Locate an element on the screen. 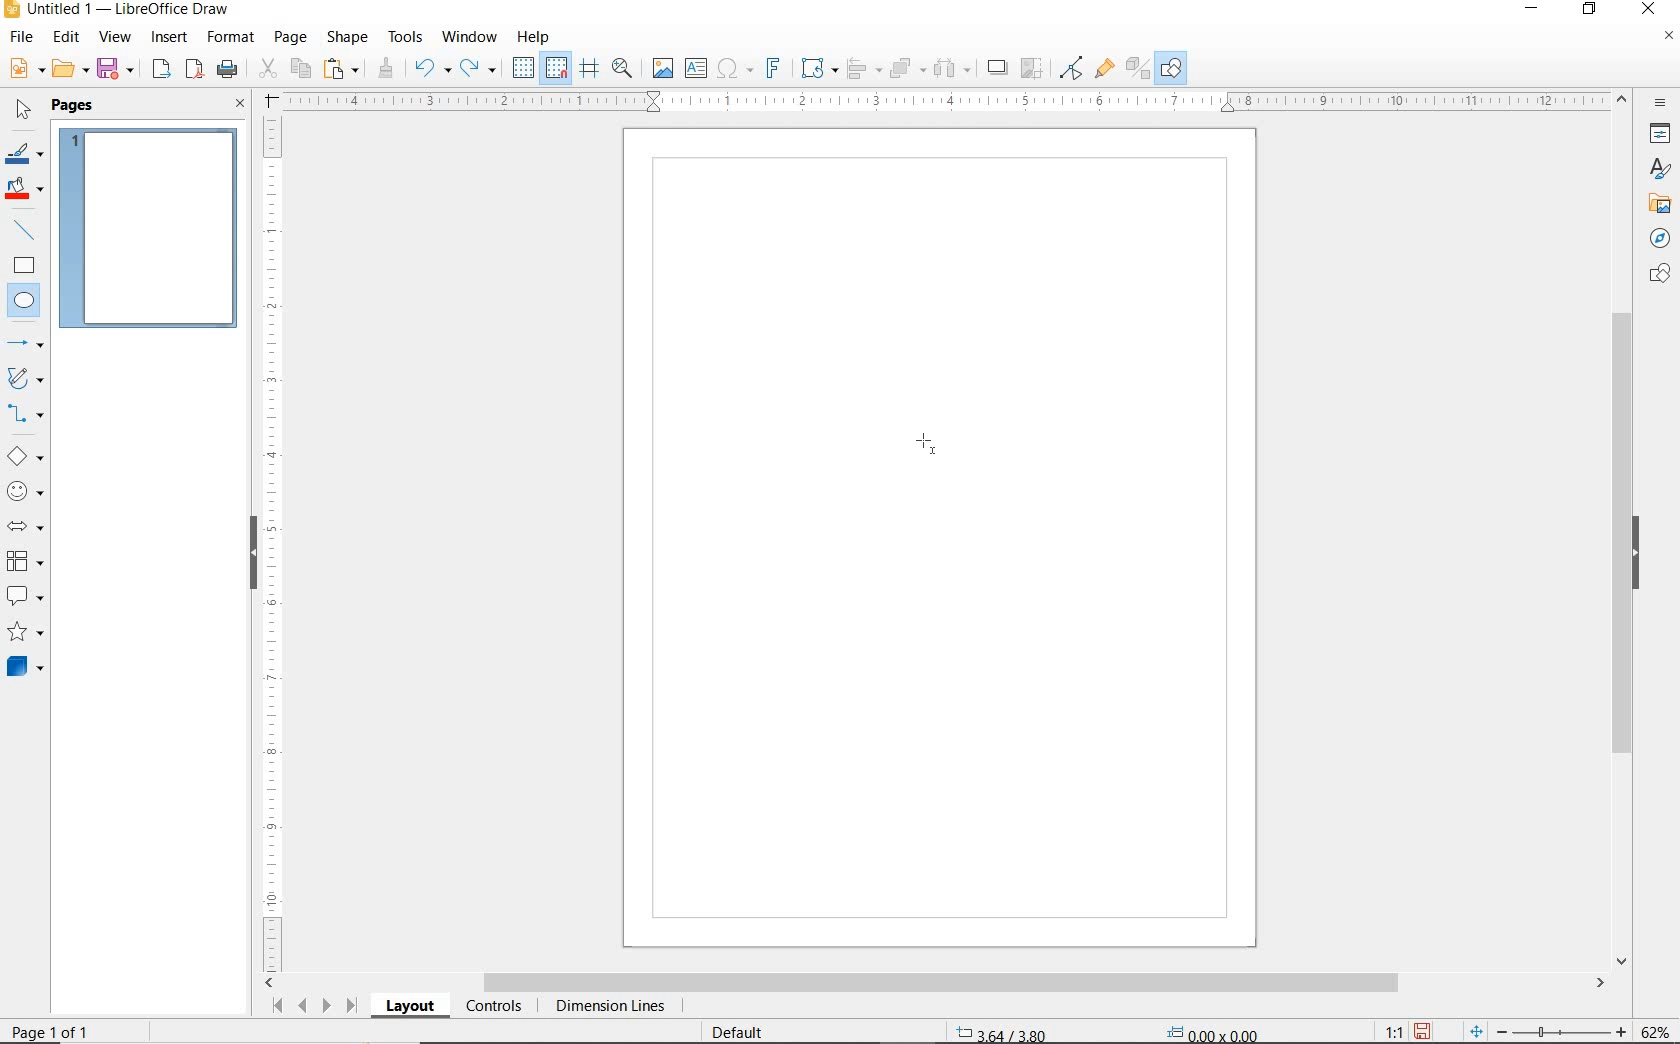 This screenshot has height=1044, width=1680. WINDOW is located at coordinates (469, 37).